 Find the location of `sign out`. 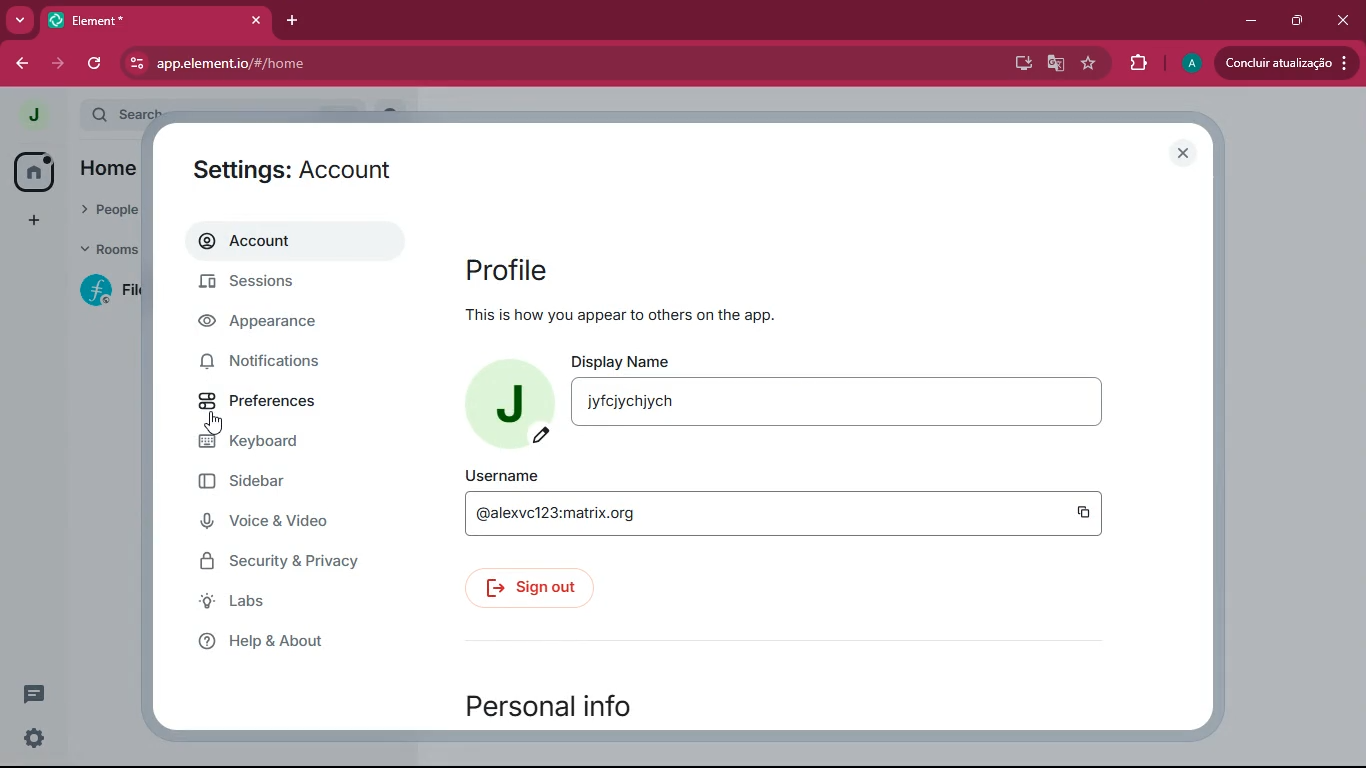

sign out is located at coordinates (542, 586).